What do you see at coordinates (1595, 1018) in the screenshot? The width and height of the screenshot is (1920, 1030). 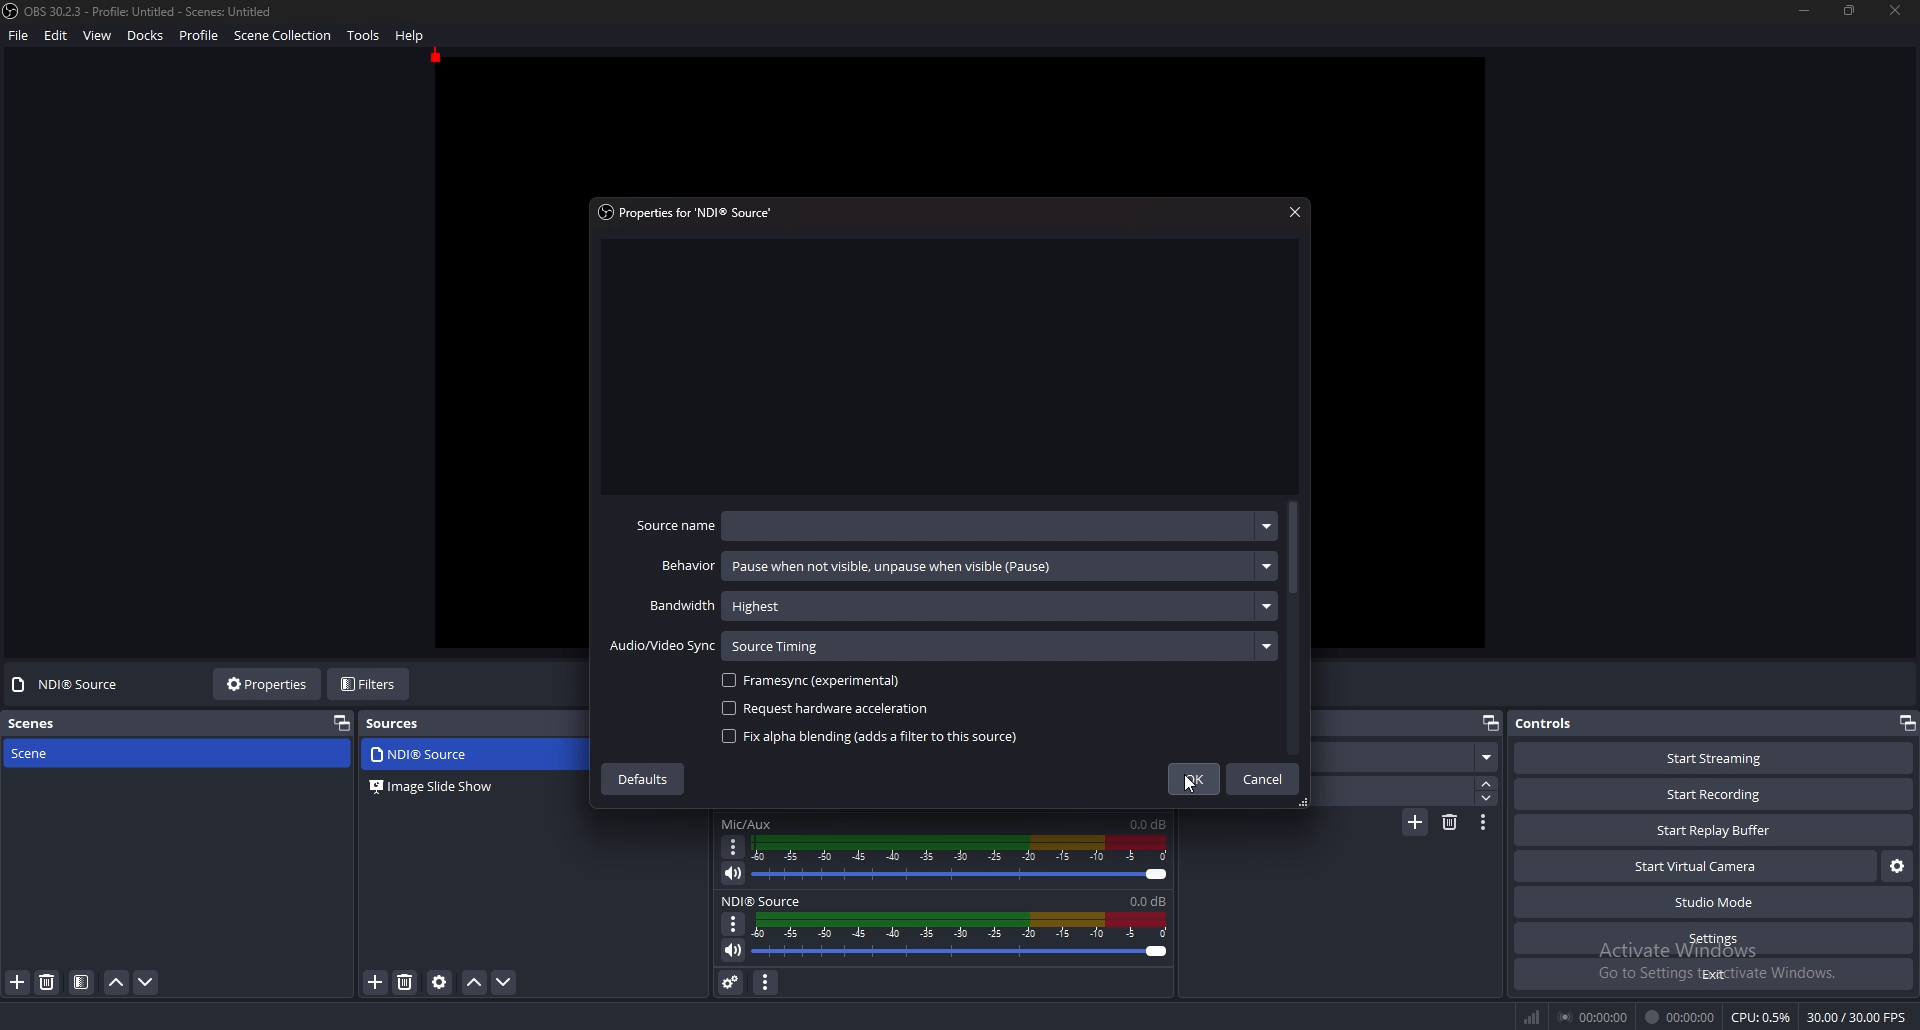 I see `streaming duration` at bounding box center [1595, 1018].